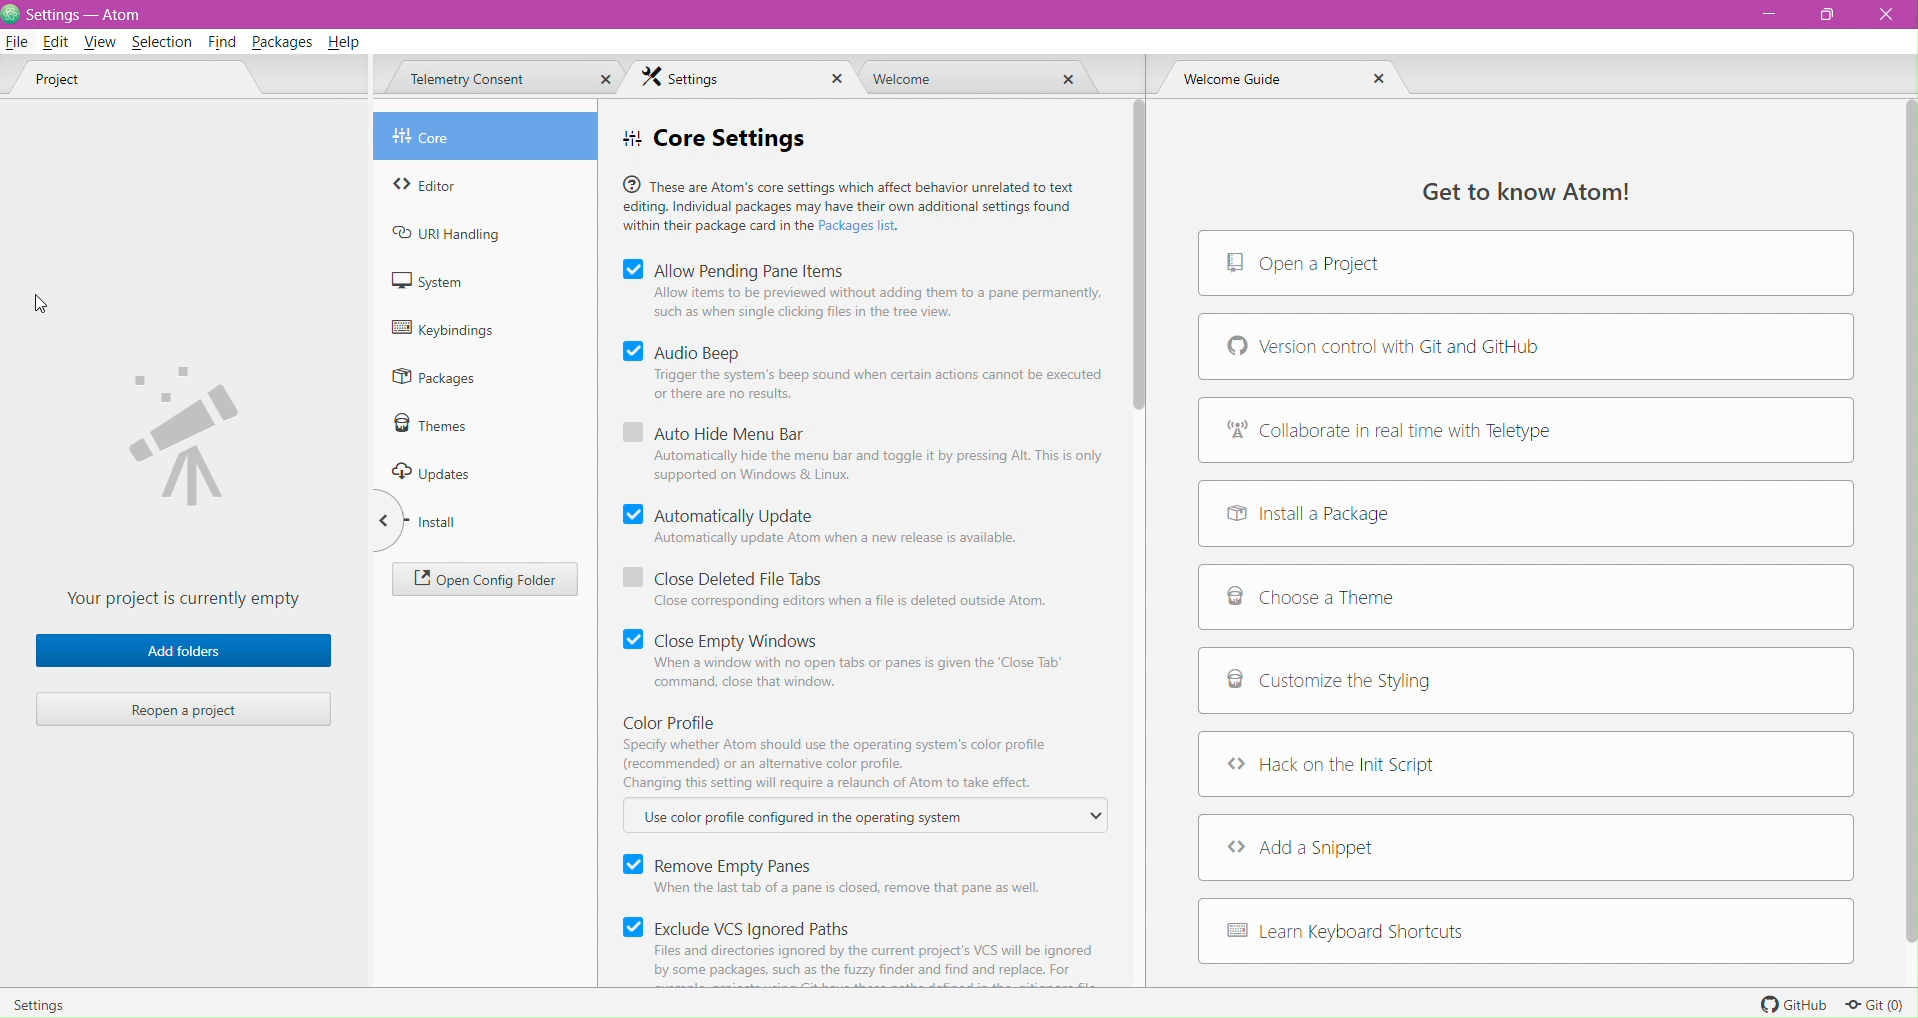 The width and height of the screenshot is (1918, 1018). Describe the element at coordinates (1525, 513) in the screenshot. I see `Install a Package` at that location.